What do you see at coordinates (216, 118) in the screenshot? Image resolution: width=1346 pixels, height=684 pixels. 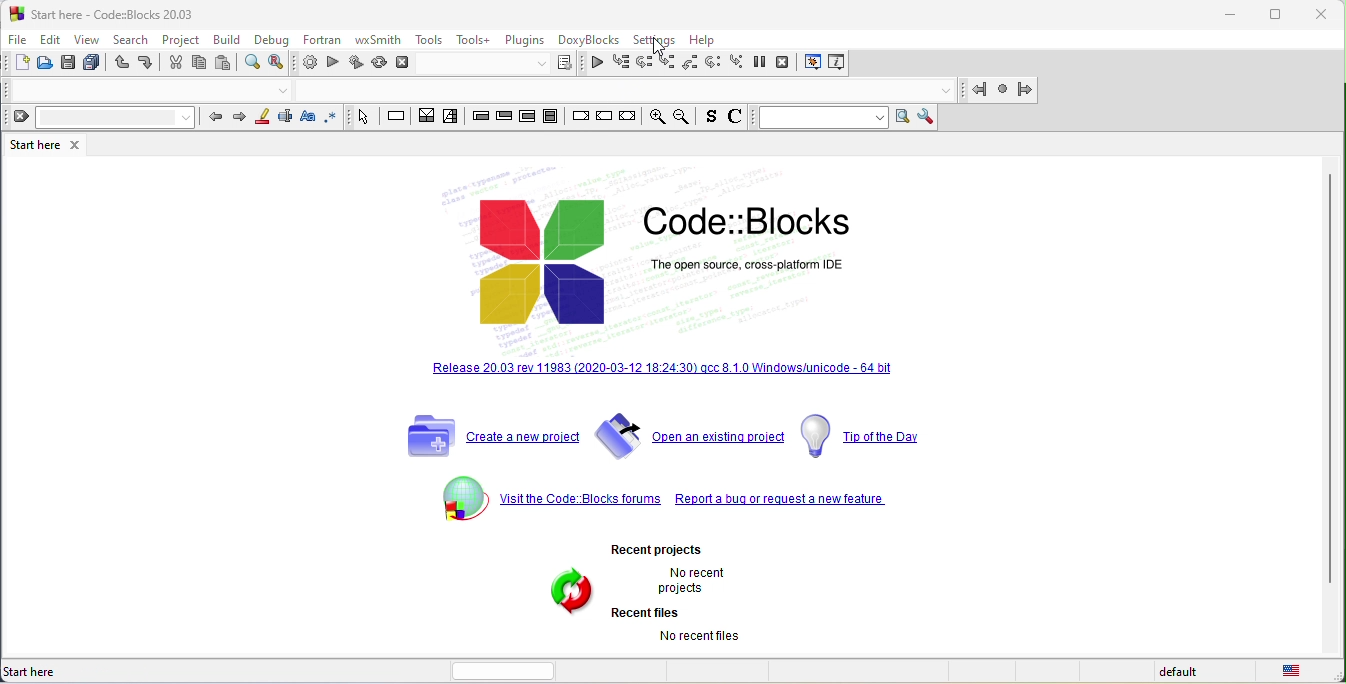 I see `prev` at bounding box center [216, 118].